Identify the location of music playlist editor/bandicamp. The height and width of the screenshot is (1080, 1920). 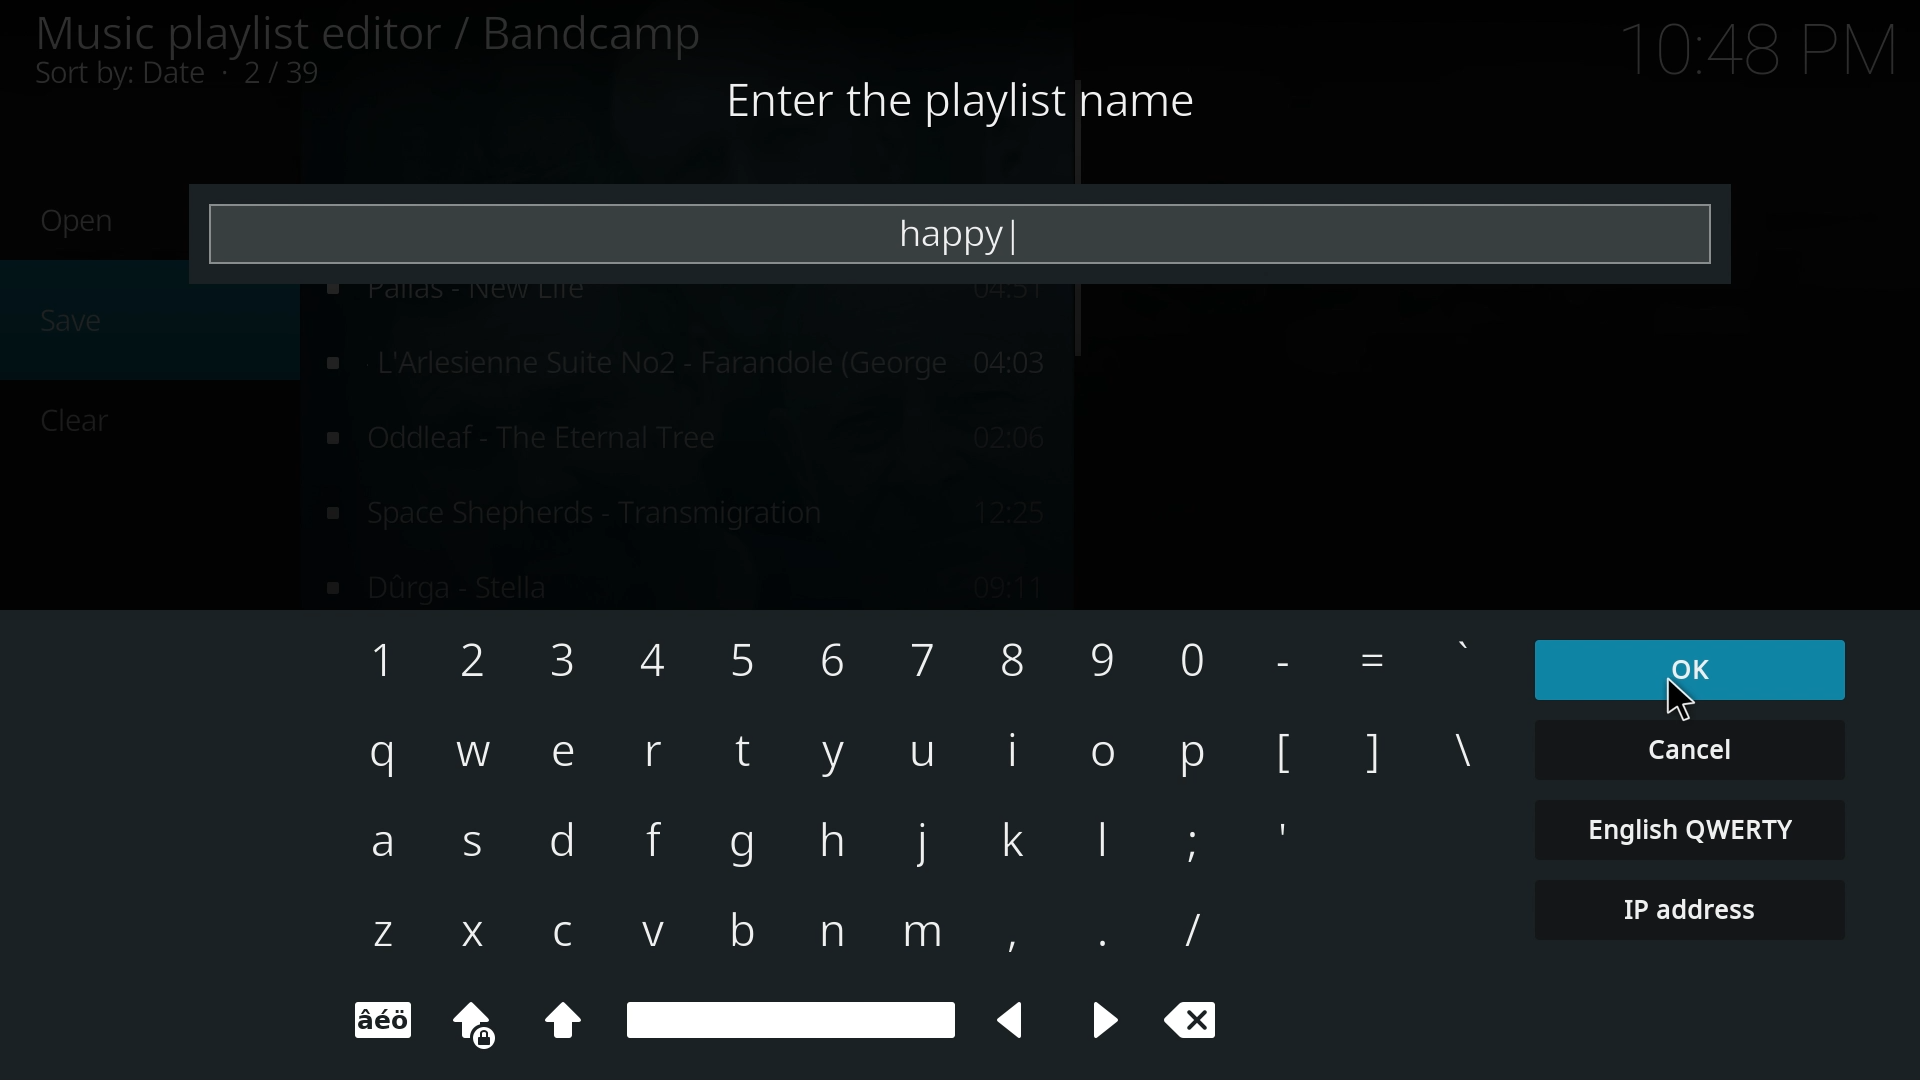
(374, 48).